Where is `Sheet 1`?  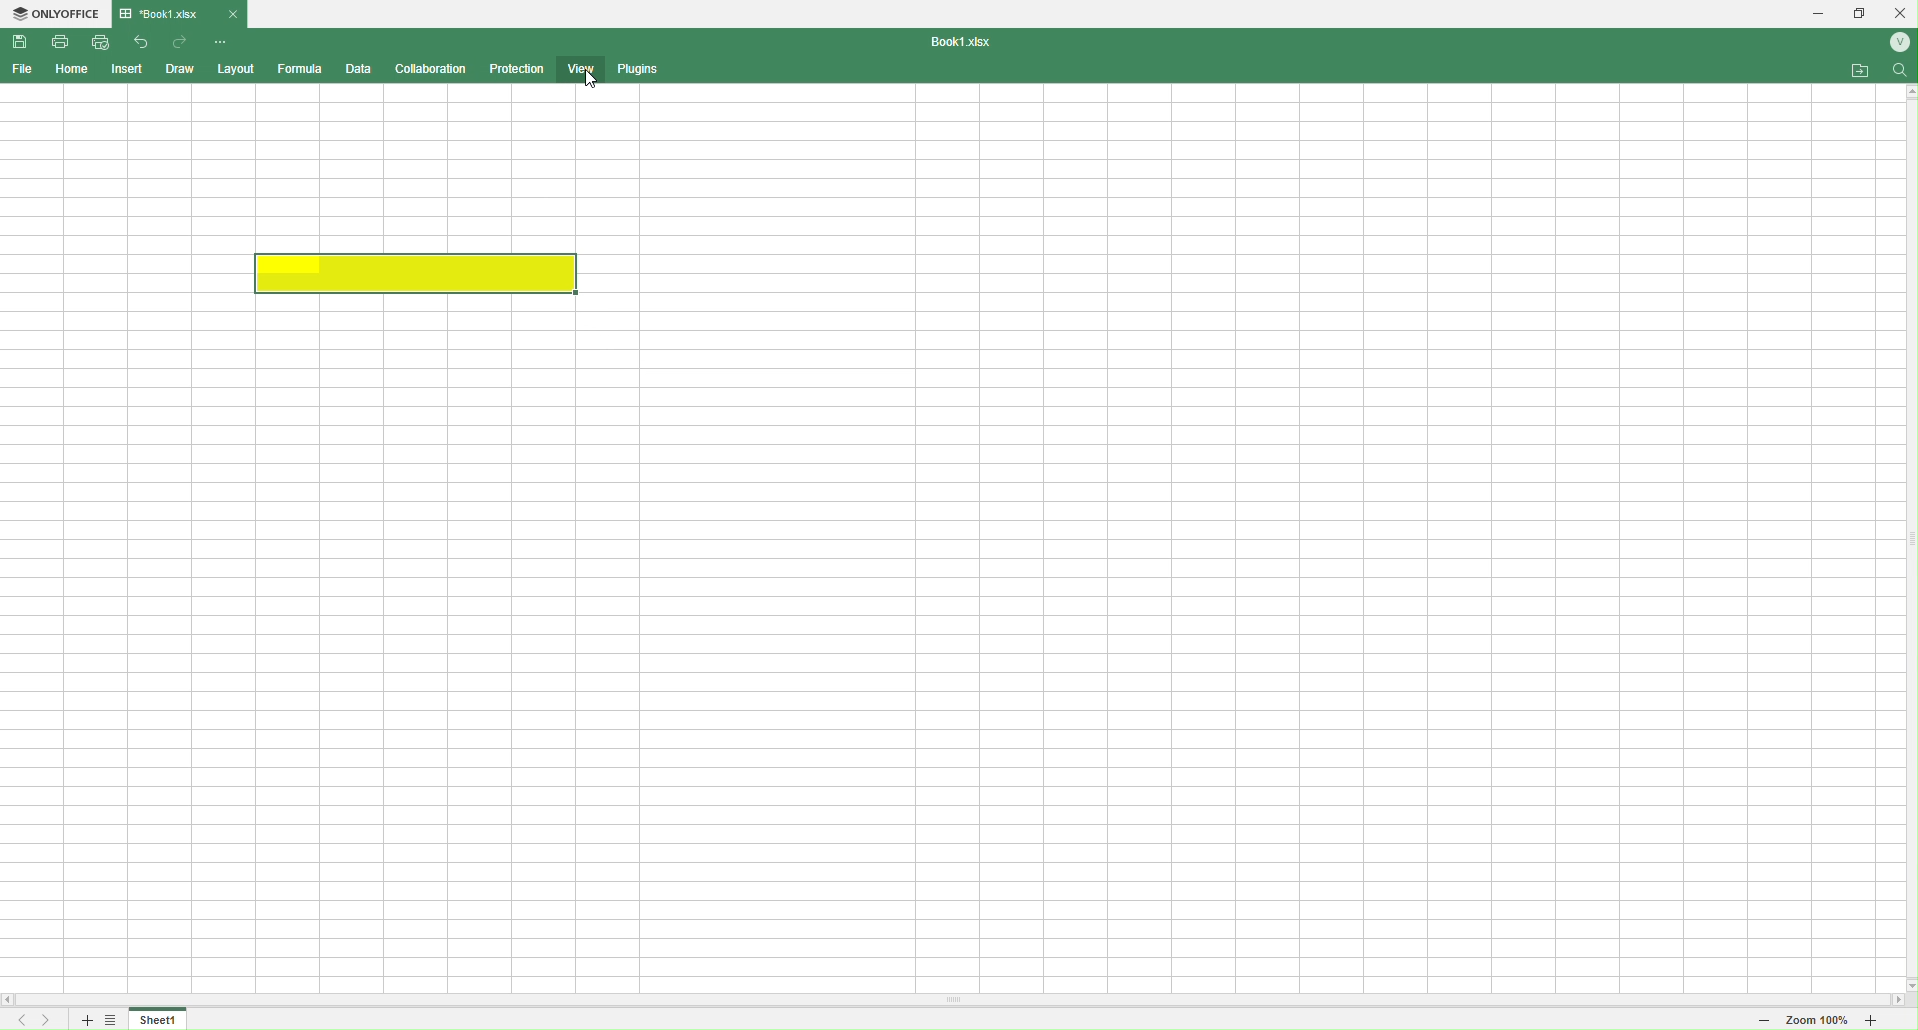
Sheet 1 is located at coordinates (159, 1020).